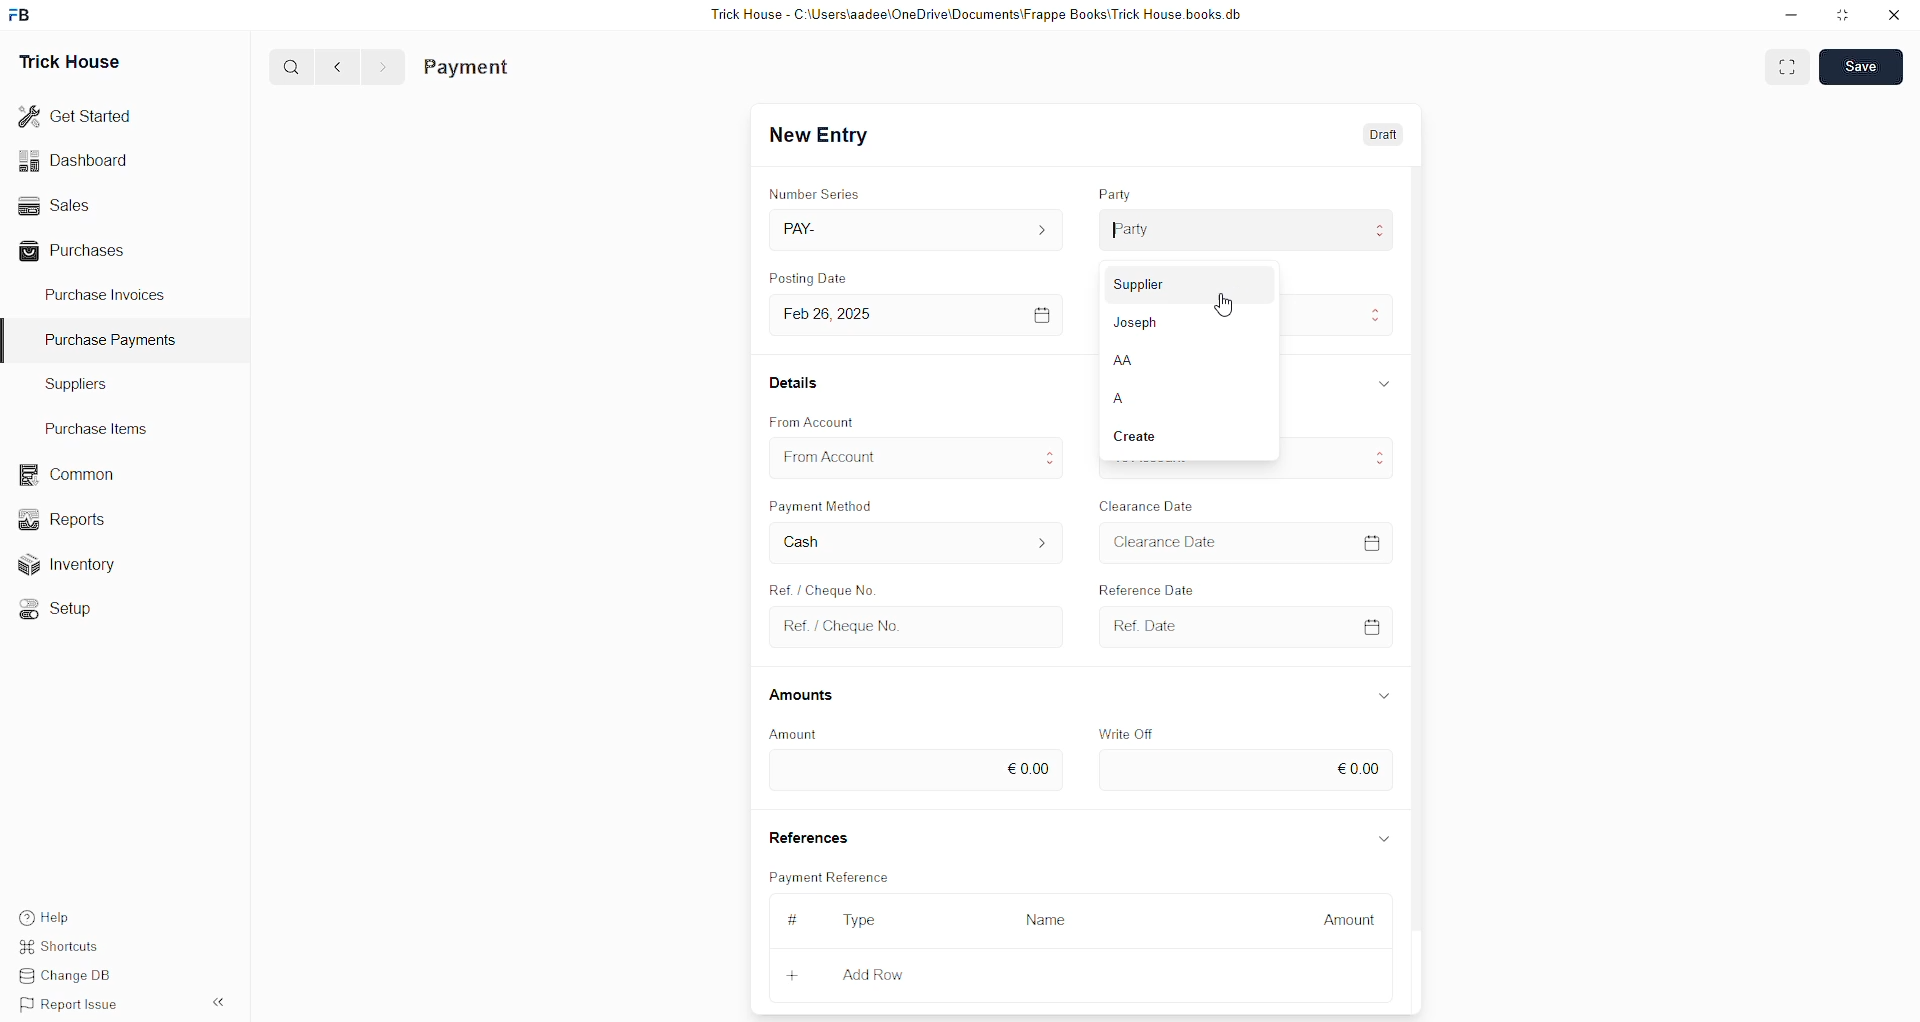 This screenshot has width=1920, height=1022. Describe the element at coordinates (814, 191) in the screenshot. I see `Number Series` at that location.